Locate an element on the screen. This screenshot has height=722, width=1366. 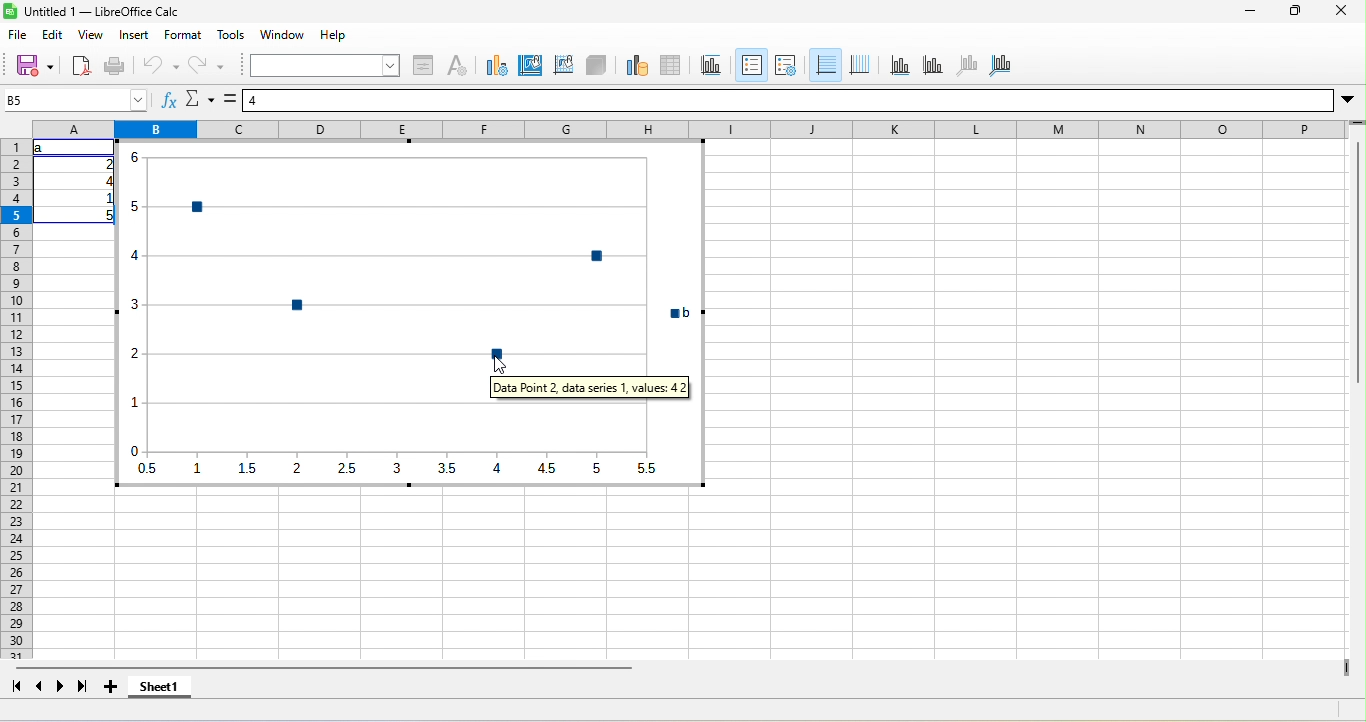
x axis is located at coordinates (900, 67).